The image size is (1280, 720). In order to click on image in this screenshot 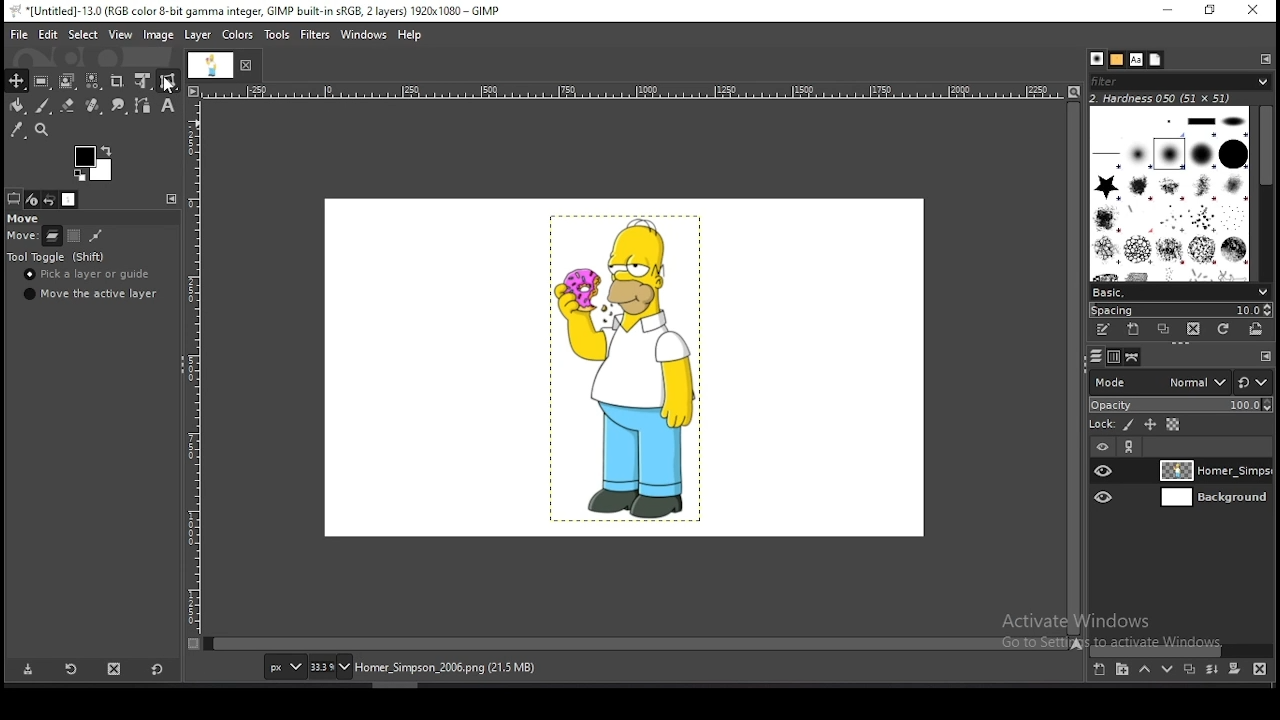, I will do `click(622, 369)`.